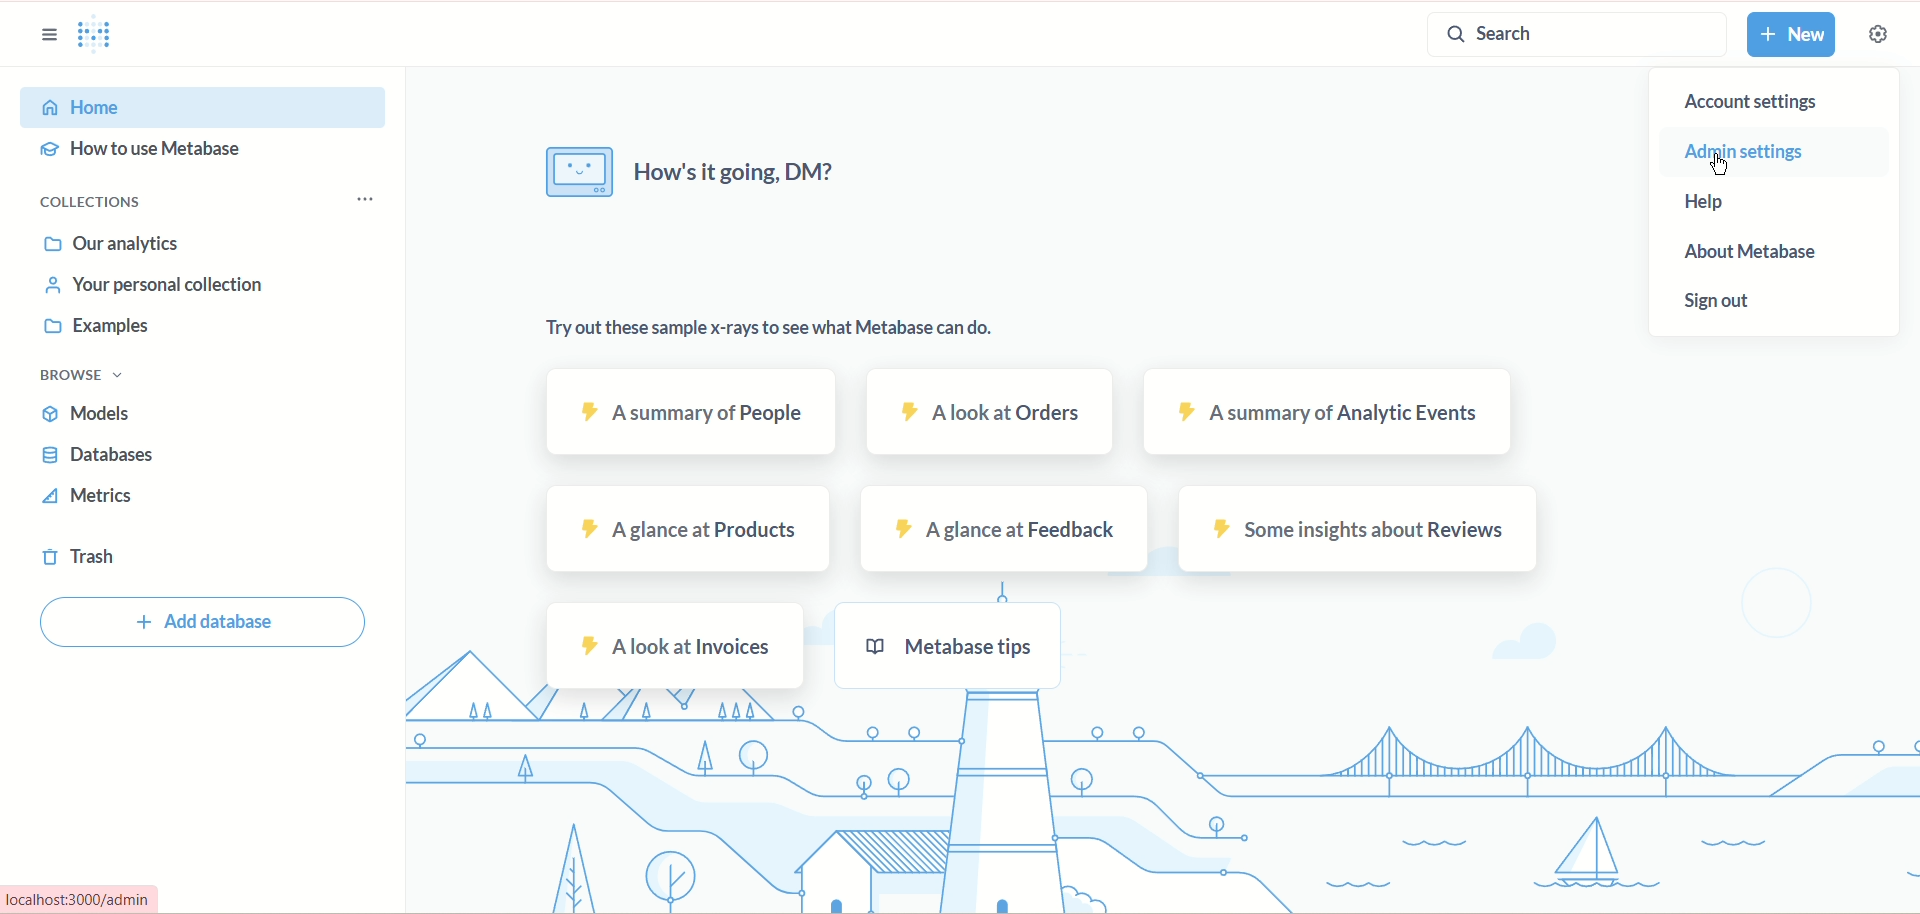 The width and height of the screenshot is (1920, 914). I want to click on cursor, so click(1720, 166).